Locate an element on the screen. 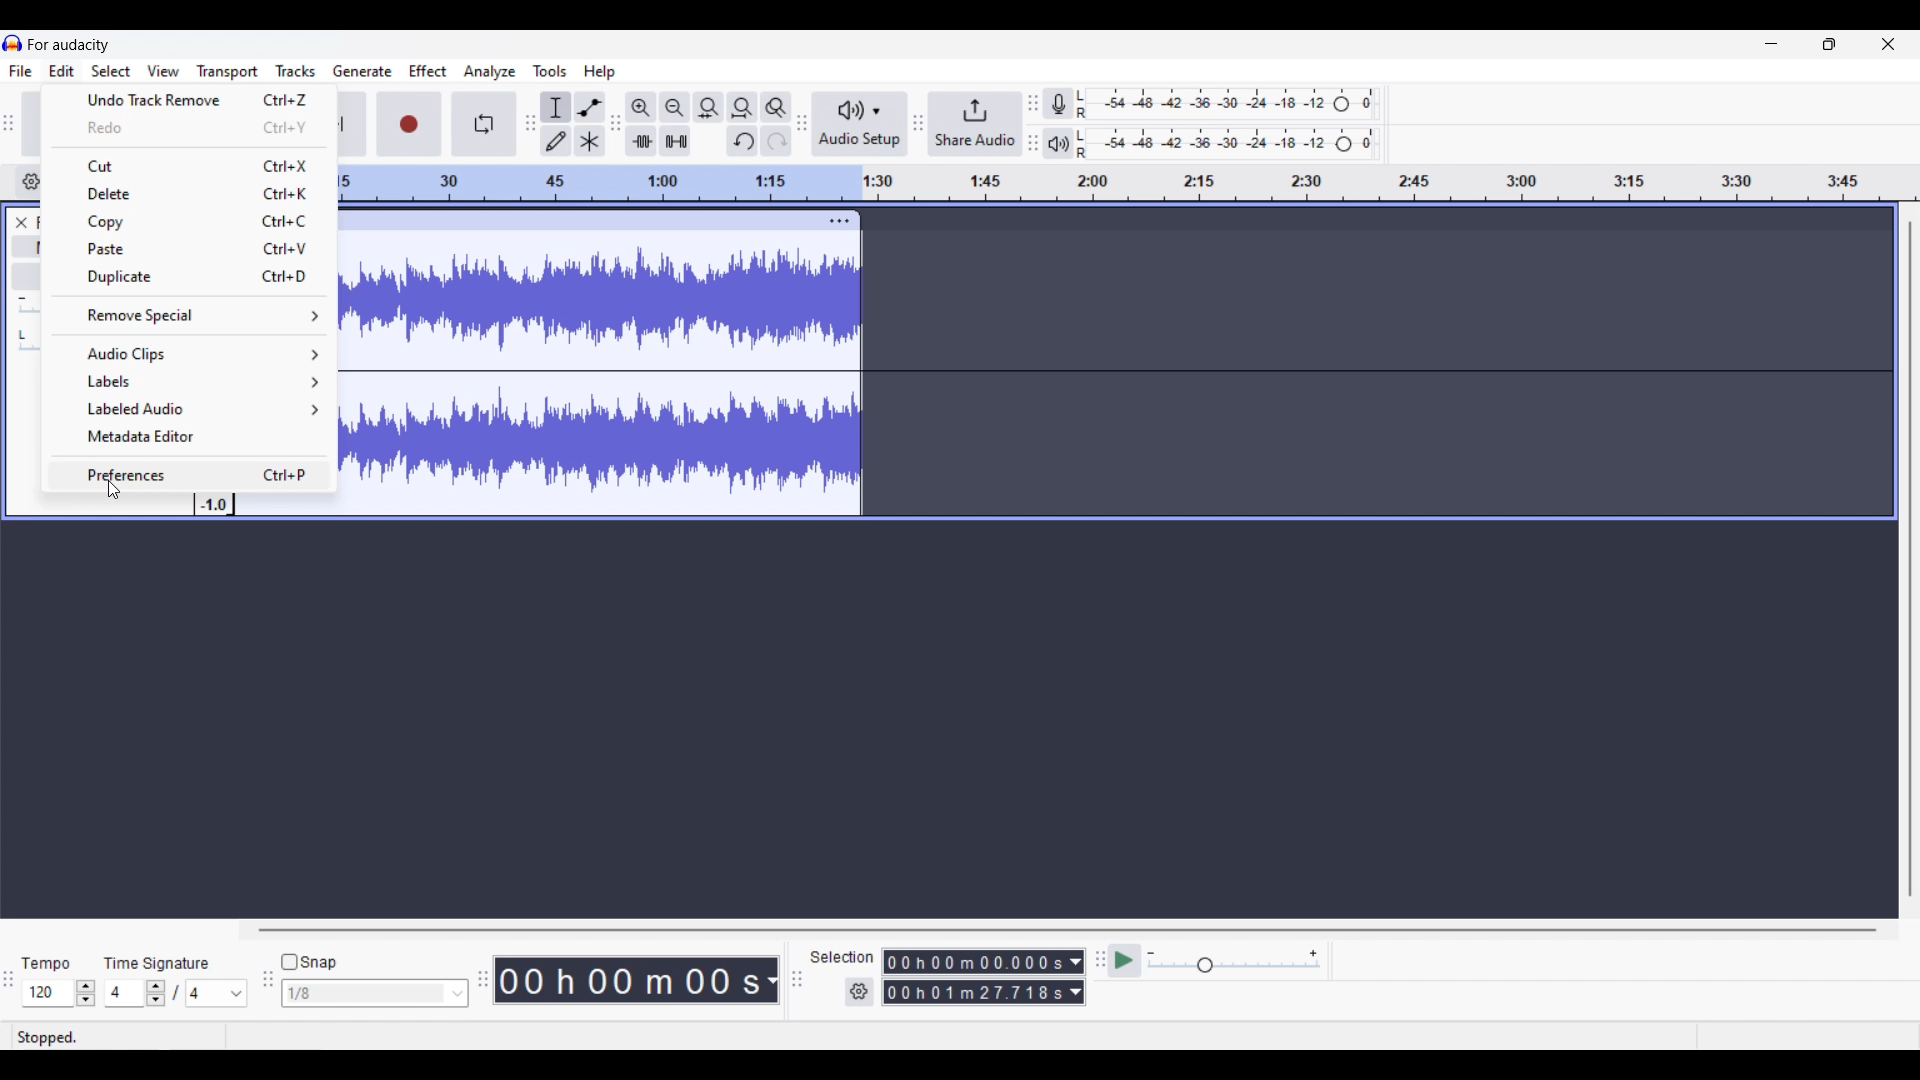 The height and width of the screenshot is (1080, 1920). Snap is located at coordinates (309, 961).